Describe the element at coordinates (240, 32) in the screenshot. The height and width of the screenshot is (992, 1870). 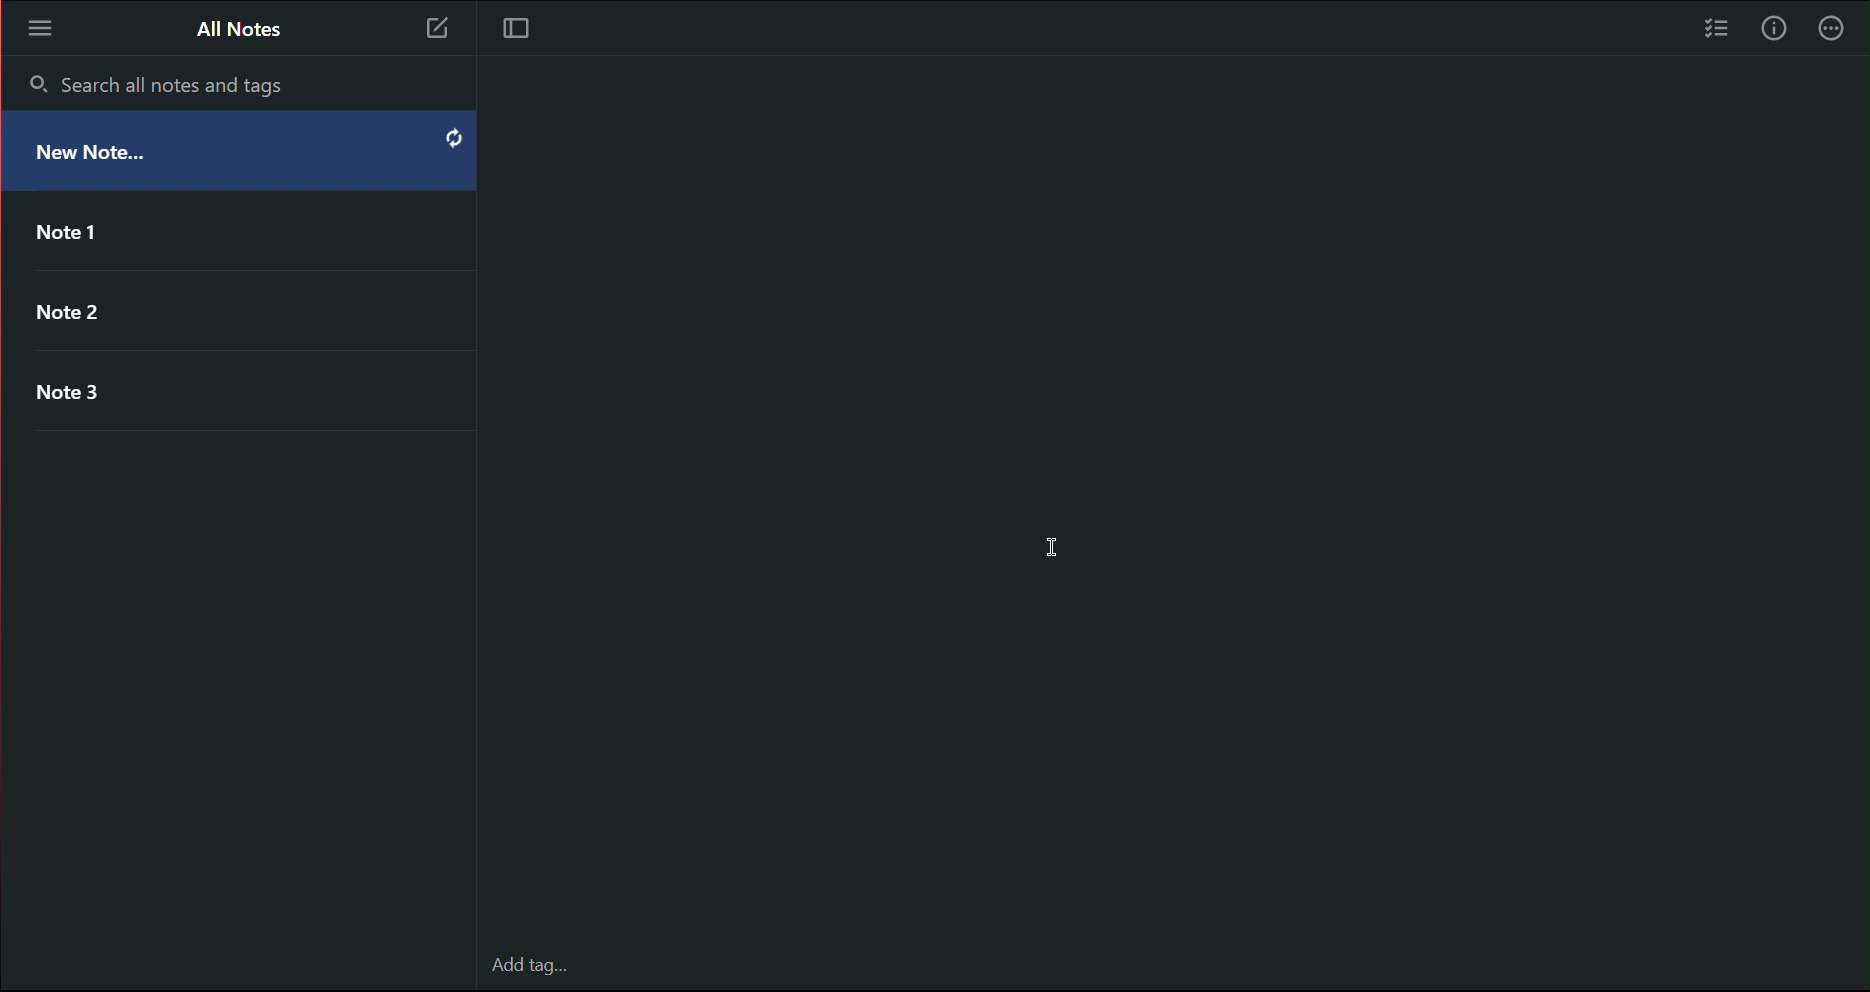
I see `All Notes ` at that location.